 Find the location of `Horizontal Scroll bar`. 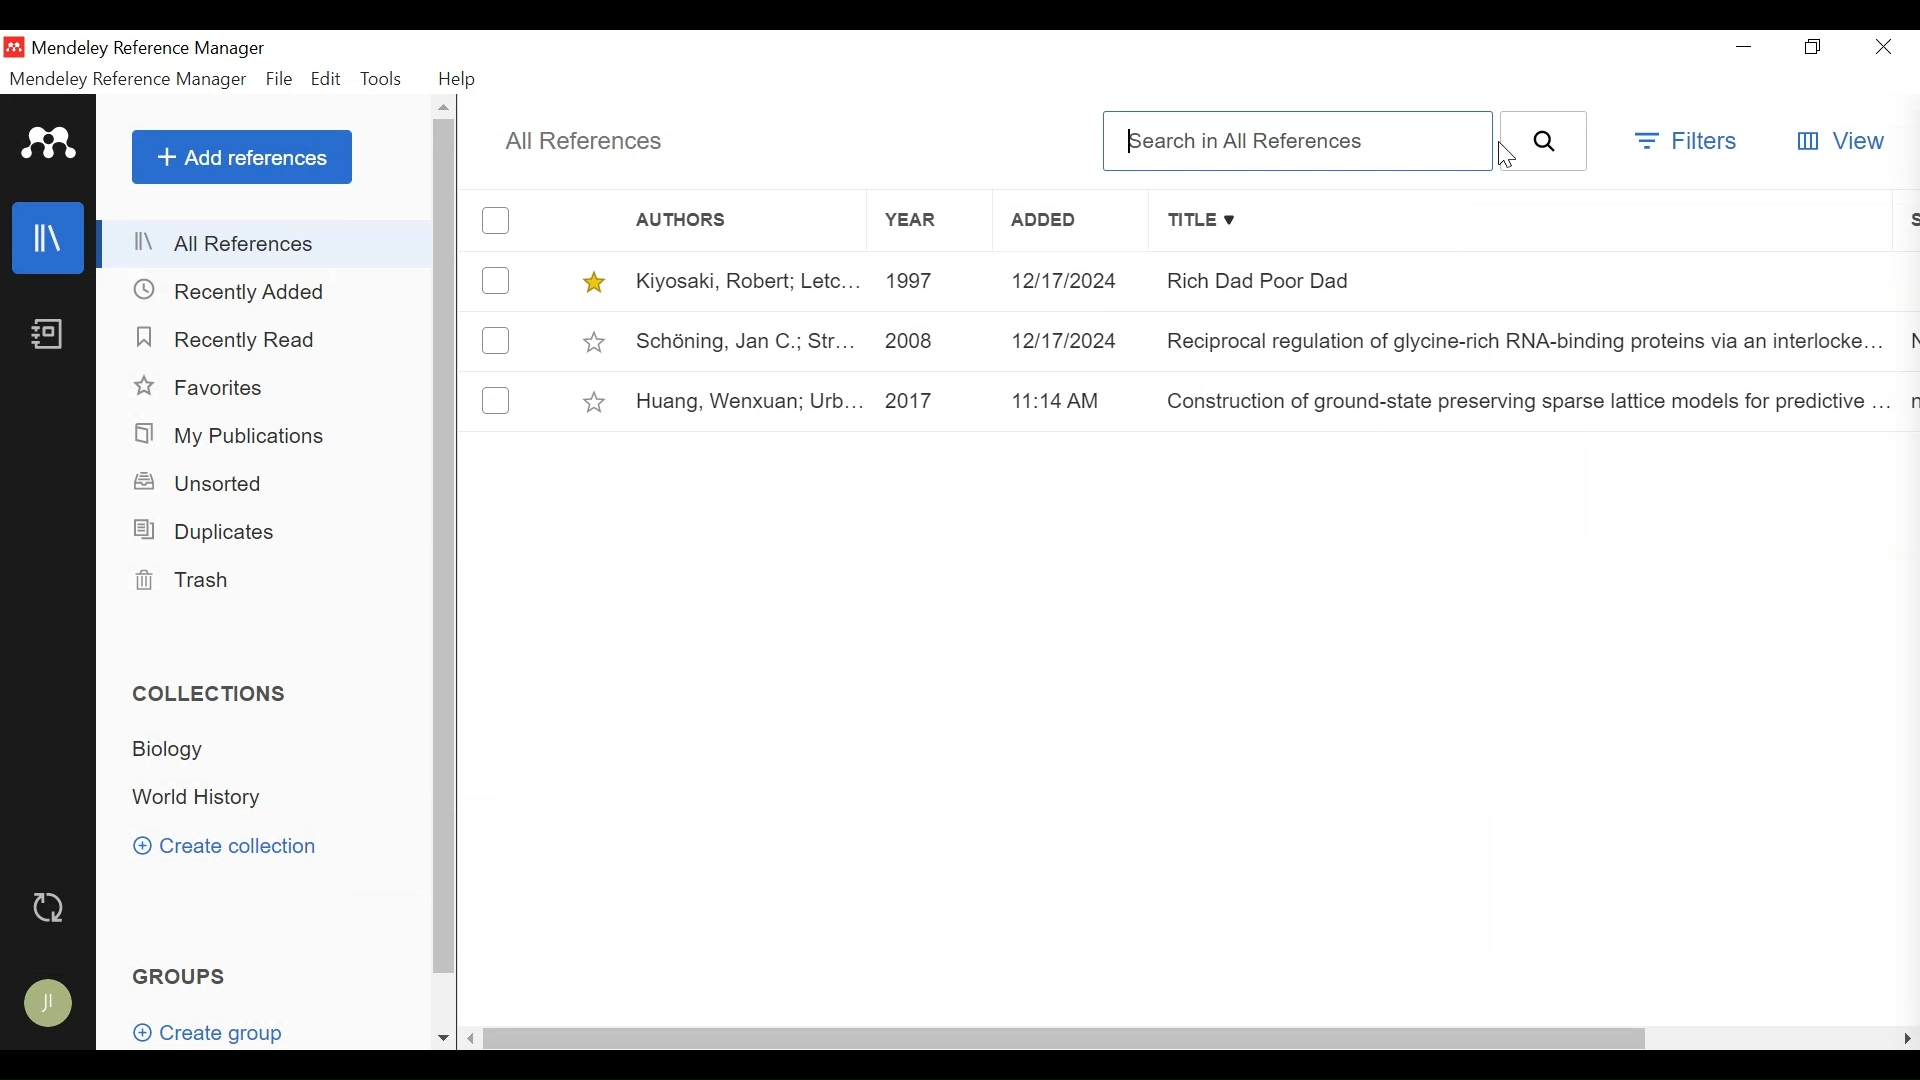

Horizontal Scroll bar is located at coordinates (1064, 1039).